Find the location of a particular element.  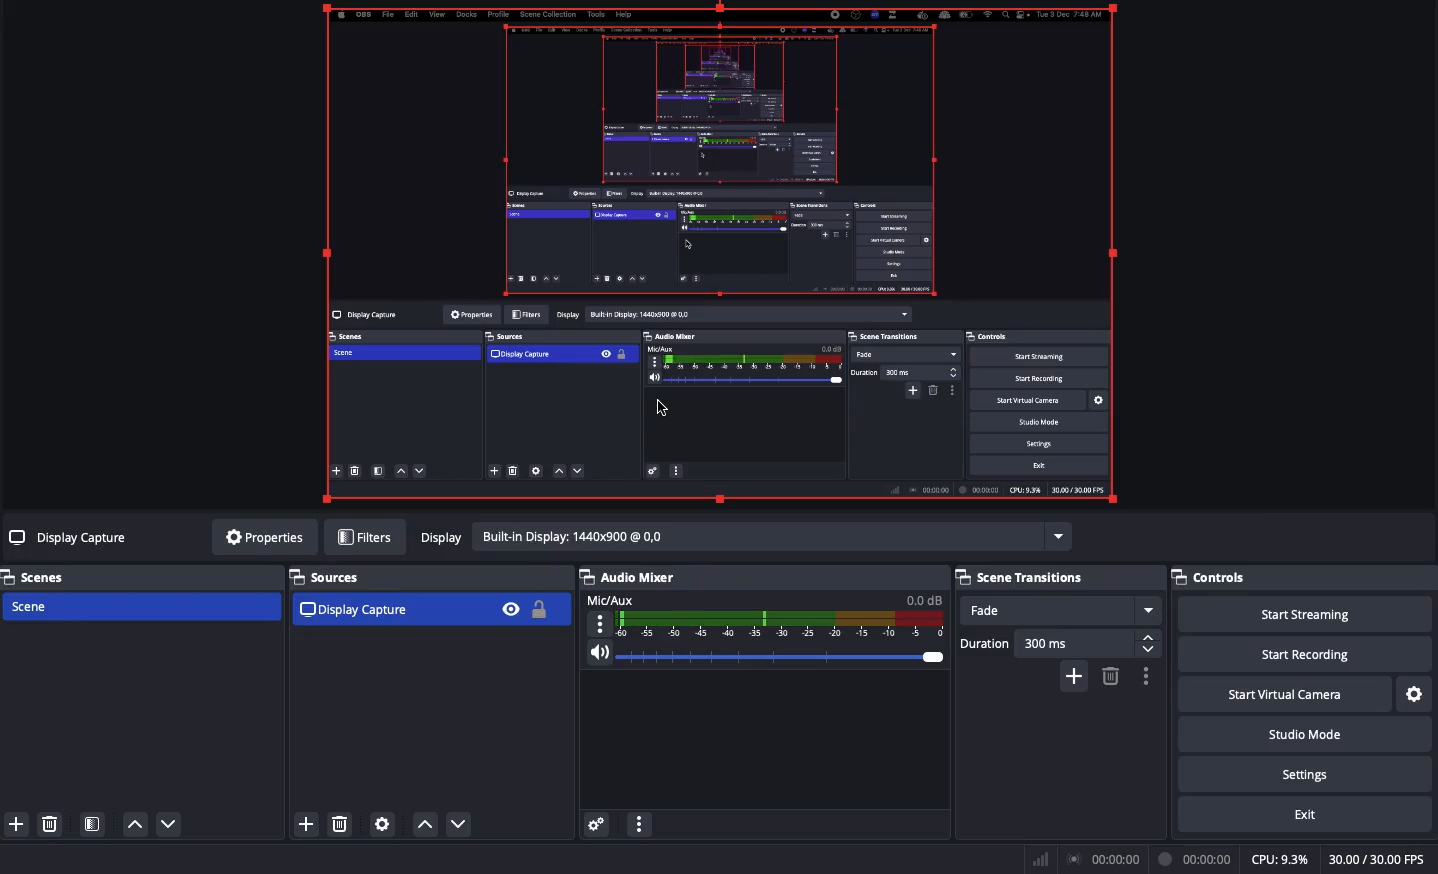

Transition properties is located at coordinates (1145, 676).